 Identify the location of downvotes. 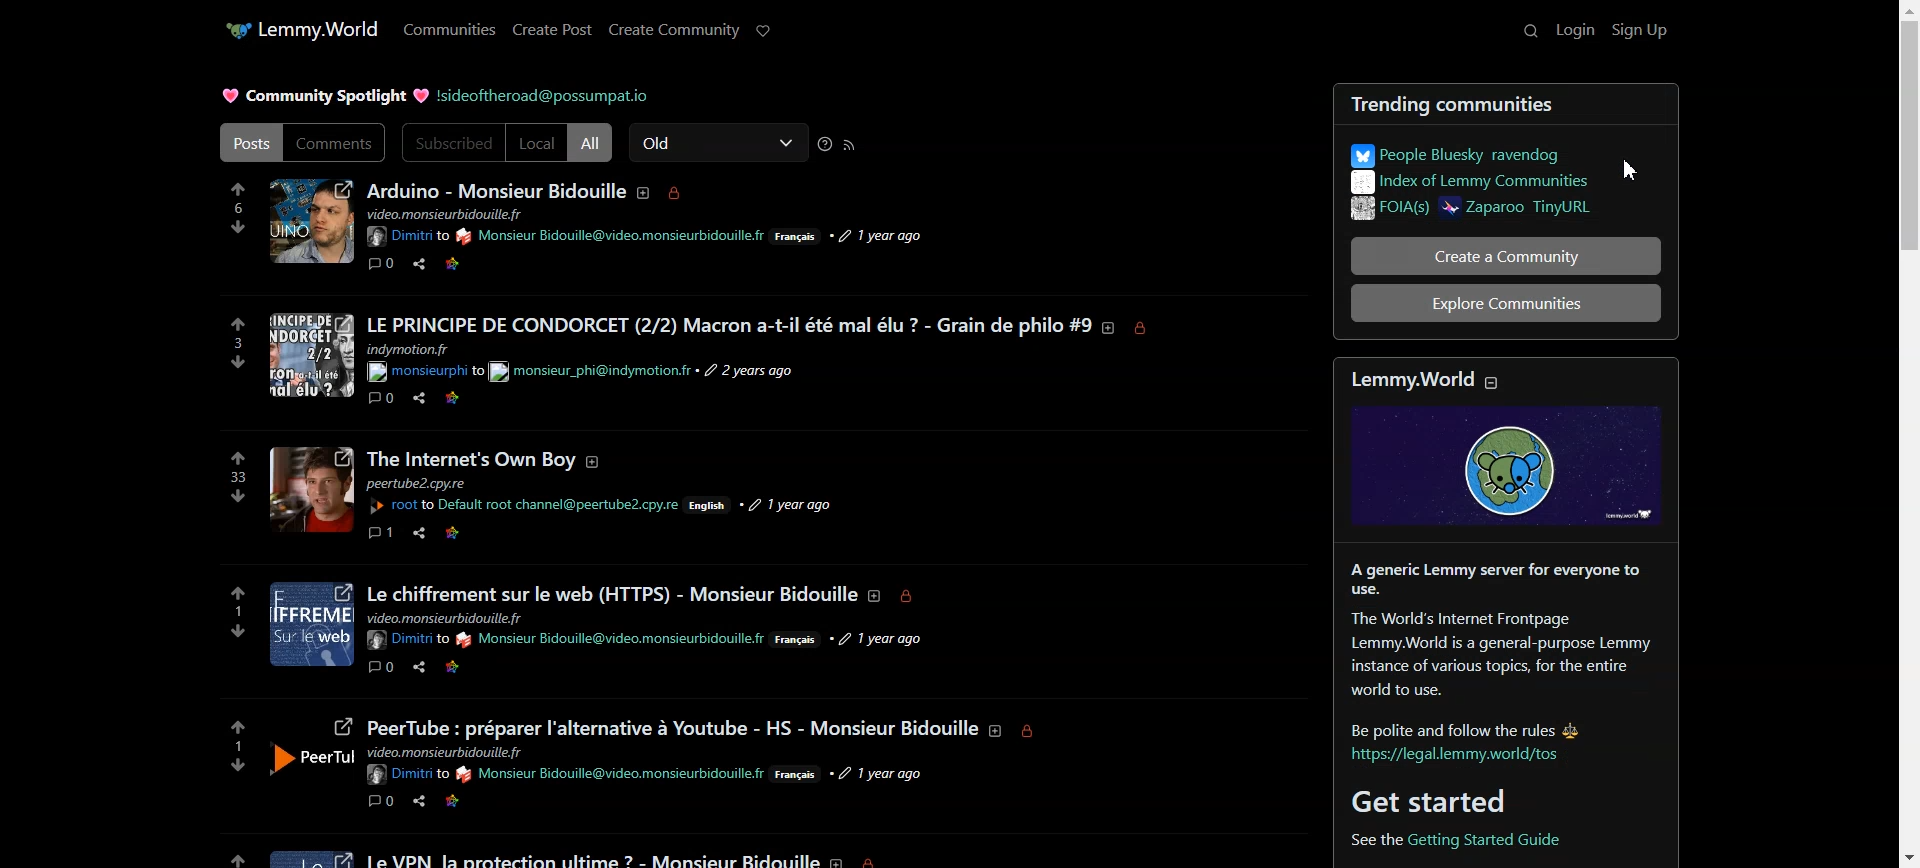
(237, 498).